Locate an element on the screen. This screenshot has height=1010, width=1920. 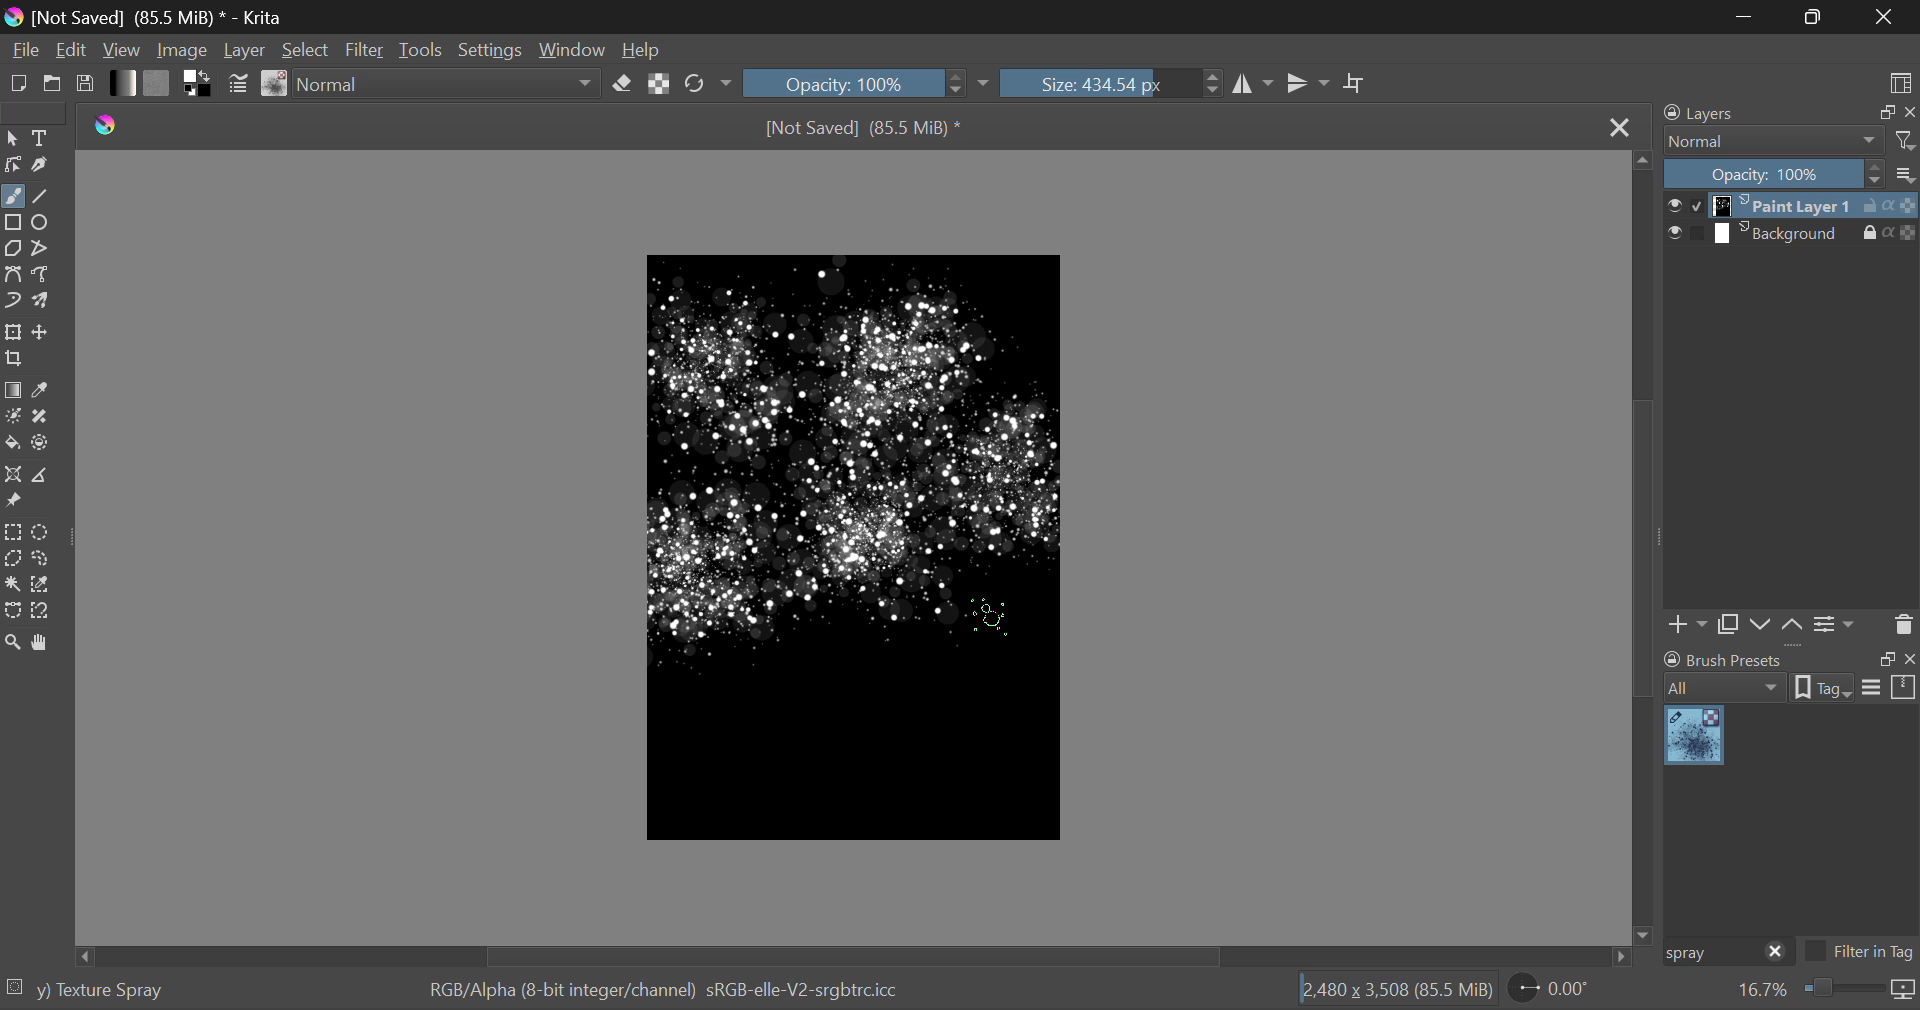
Opacity is located at coordinates (868, 82).